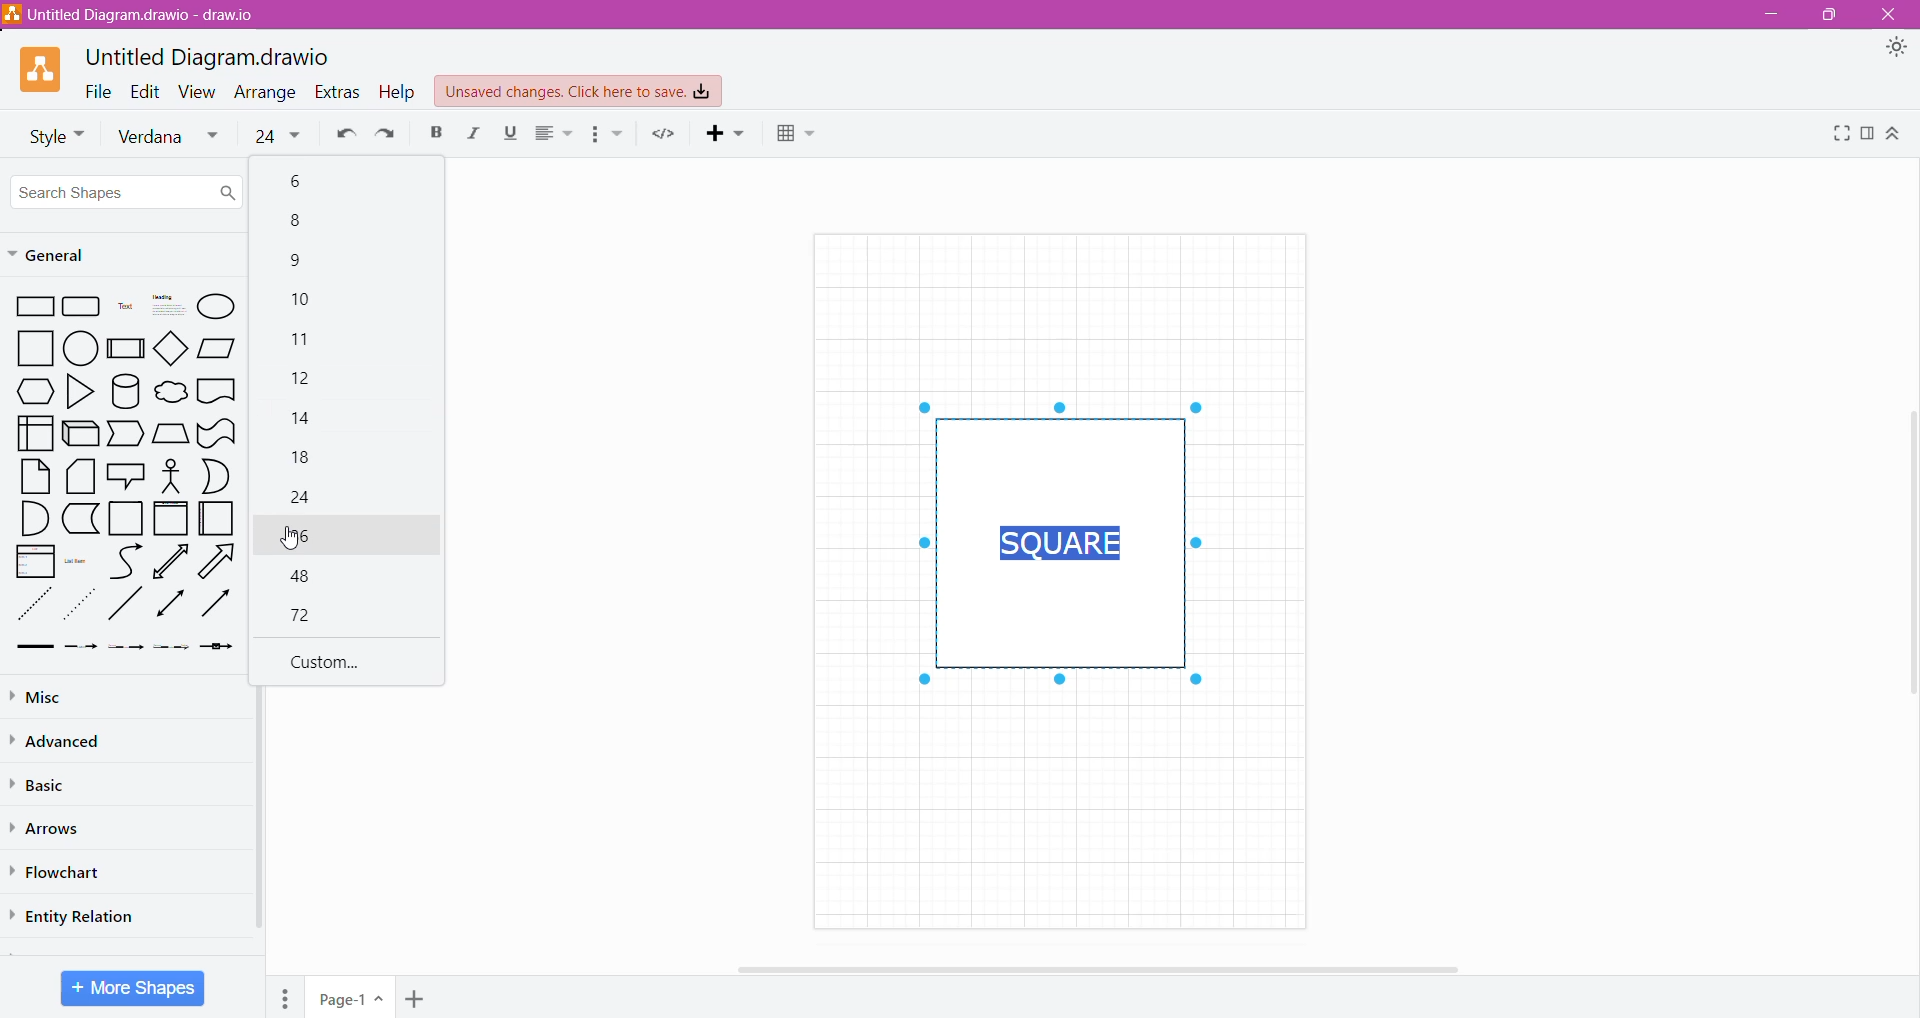 The width and height of the screenshot is (1920, 1018). What do you see at coordinates (127, 650) in the screenshot?
I see `Thin Arrow` at bounding box center [127, 650].